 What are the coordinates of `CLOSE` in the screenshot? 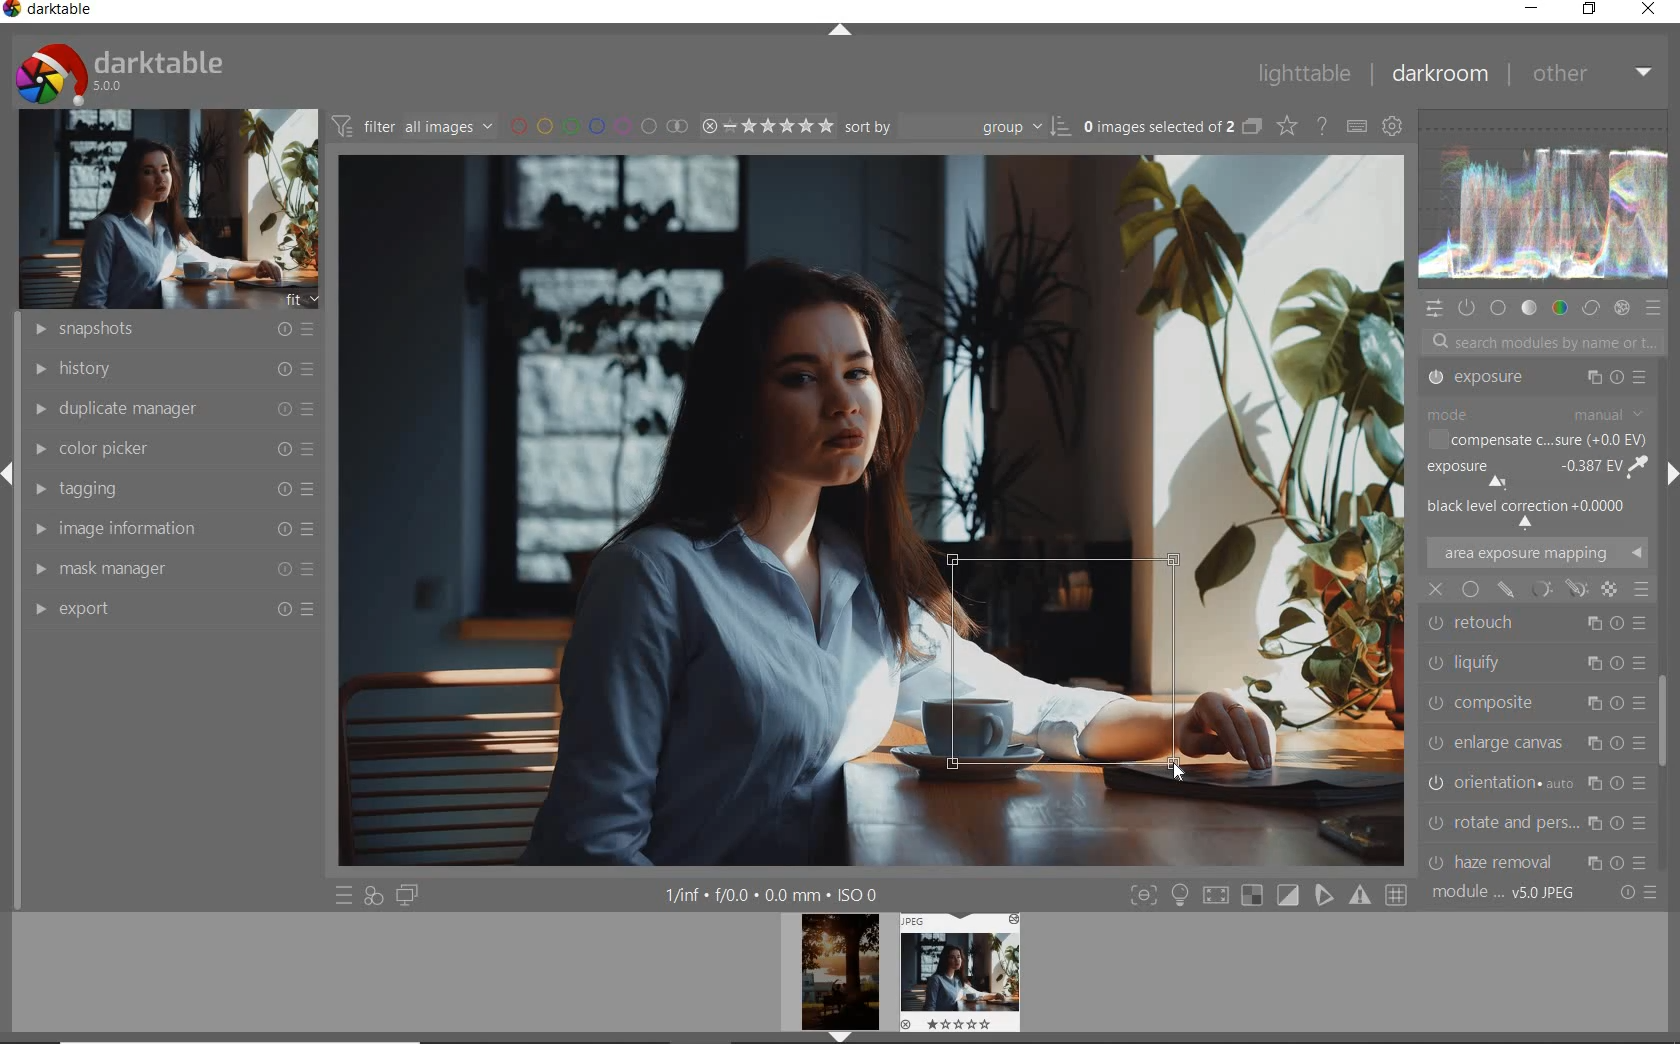 It's located at (1648, 10).